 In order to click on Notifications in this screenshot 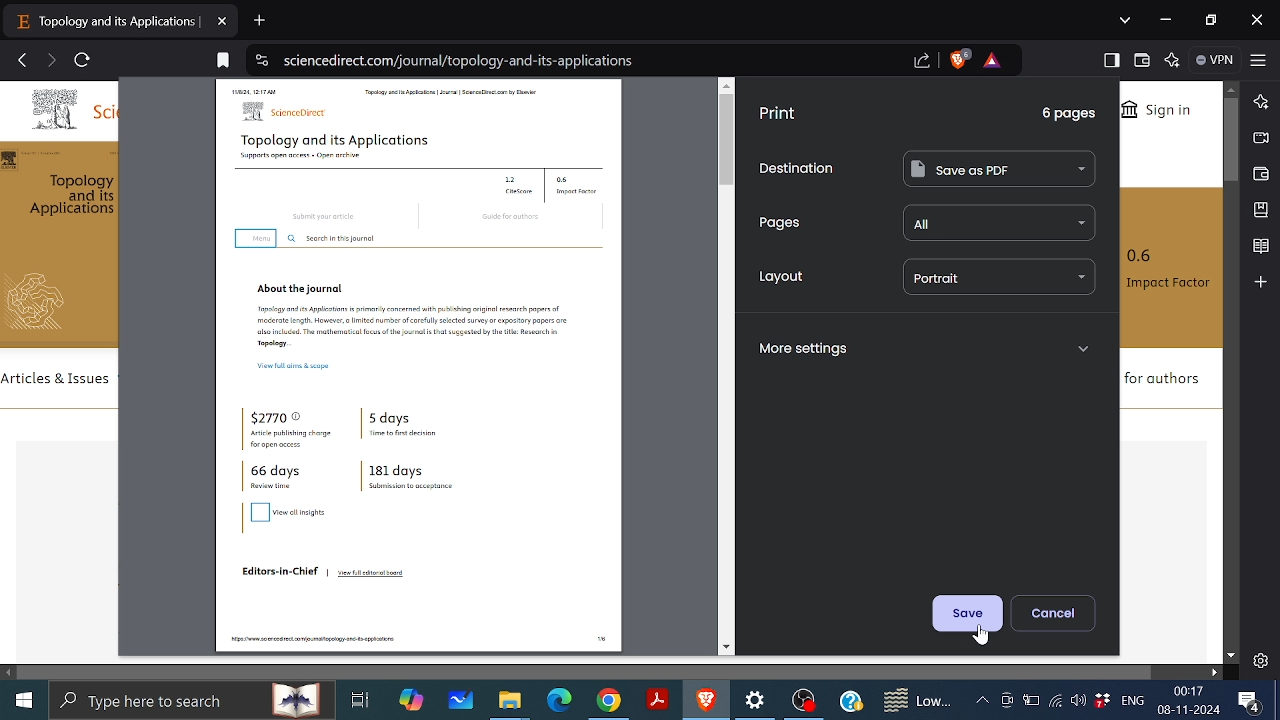, I will do `click(1250, 701)`.